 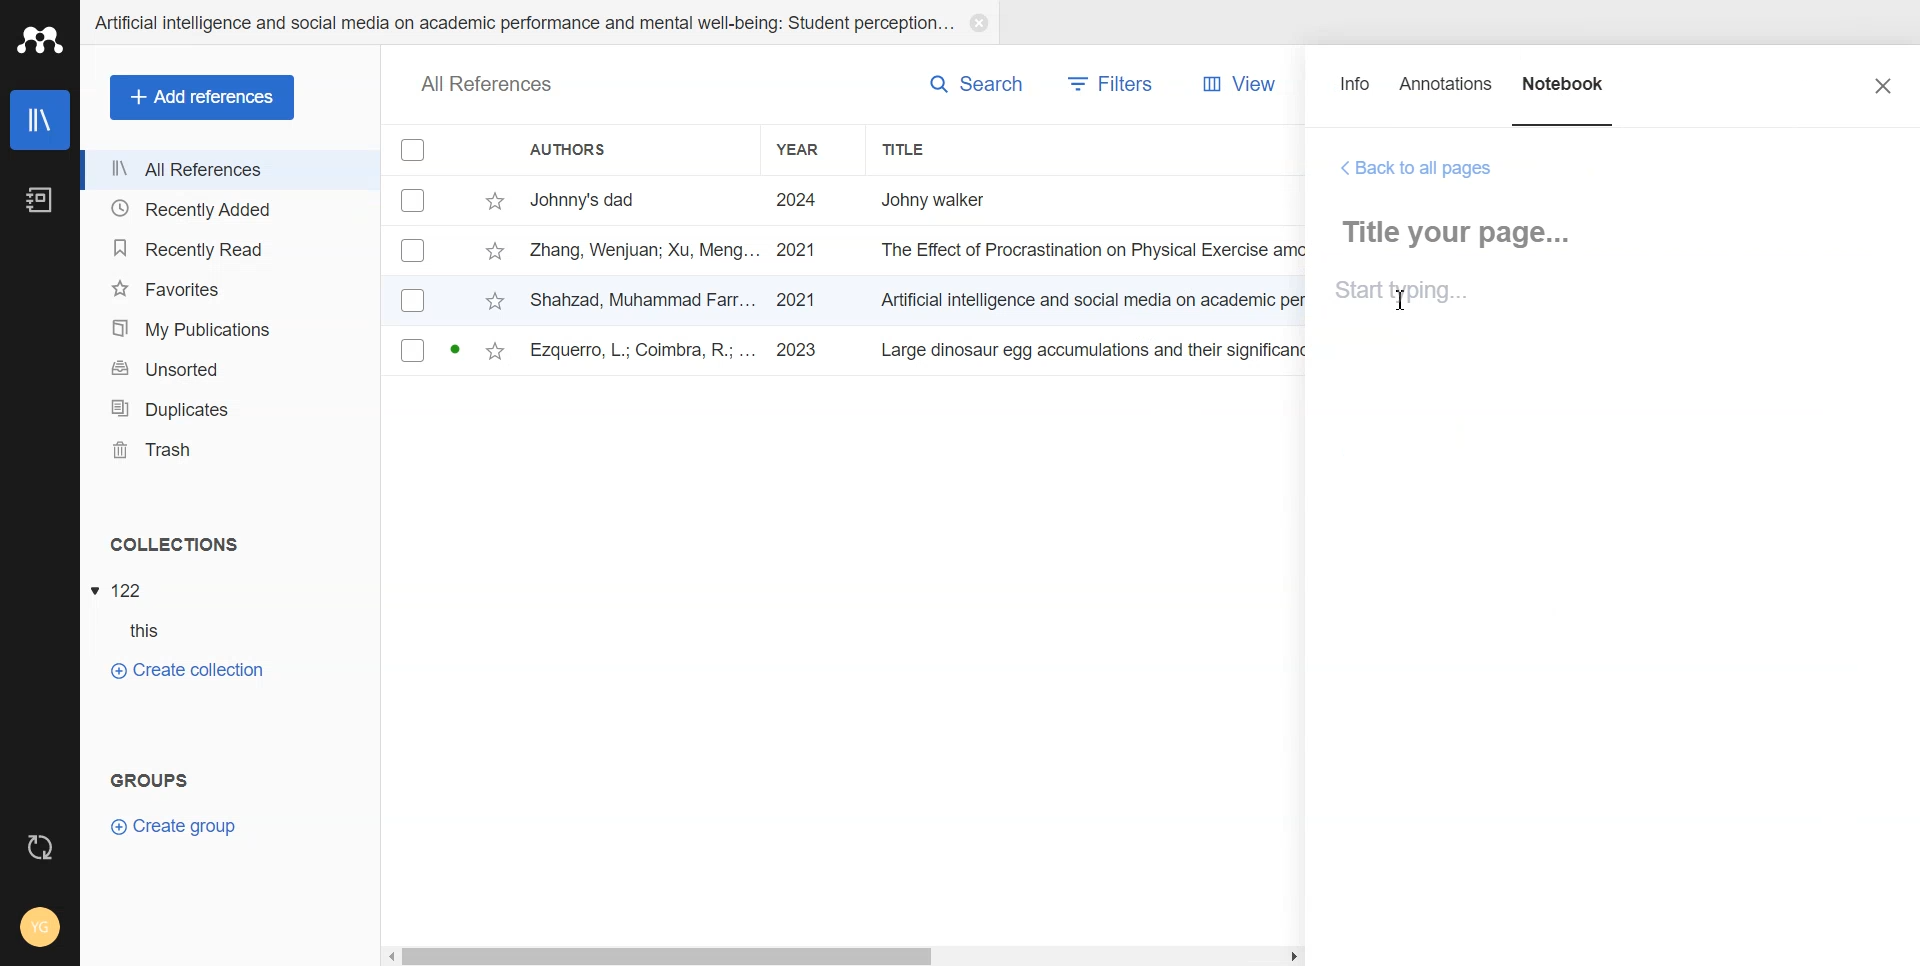 I want to click on start typing..., so click(x=1406, y=295).